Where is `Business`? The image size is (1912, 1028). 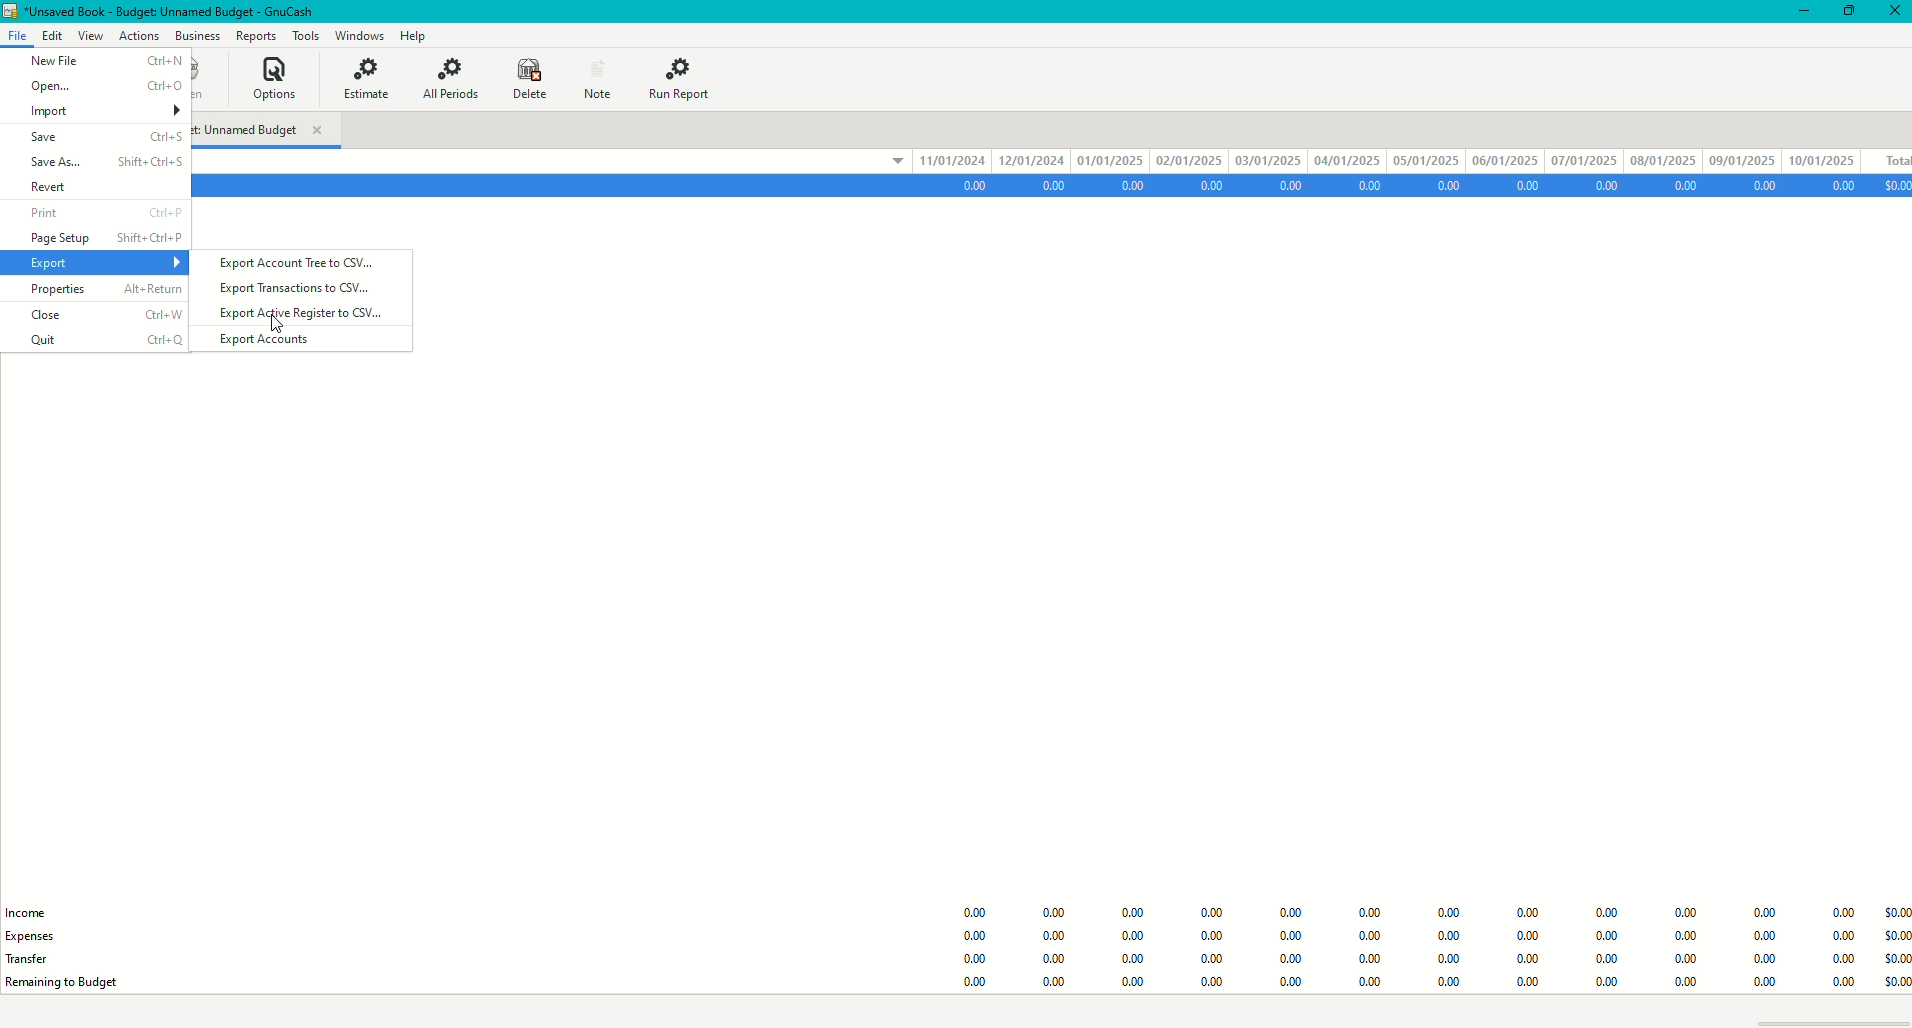
Business is located at coordinates (196, 33).